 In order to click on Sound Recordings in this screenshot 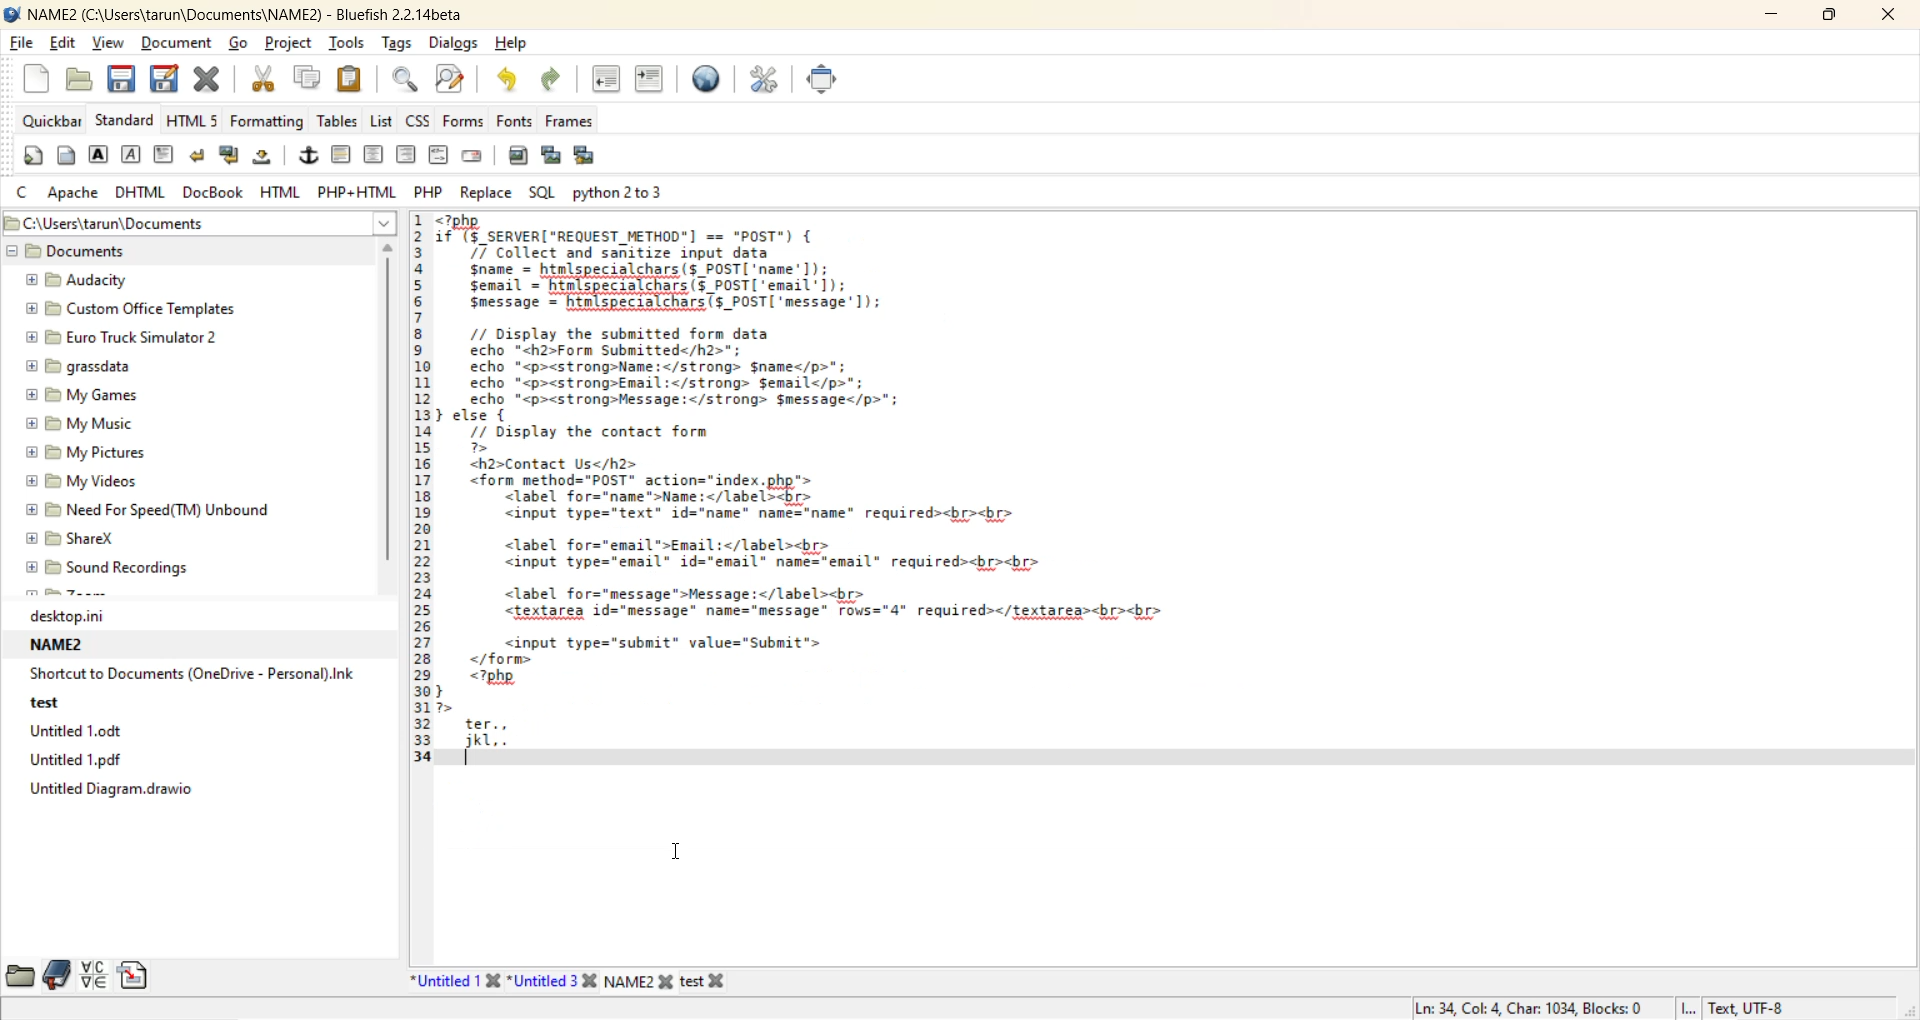, I will do `click(117, 567)`.